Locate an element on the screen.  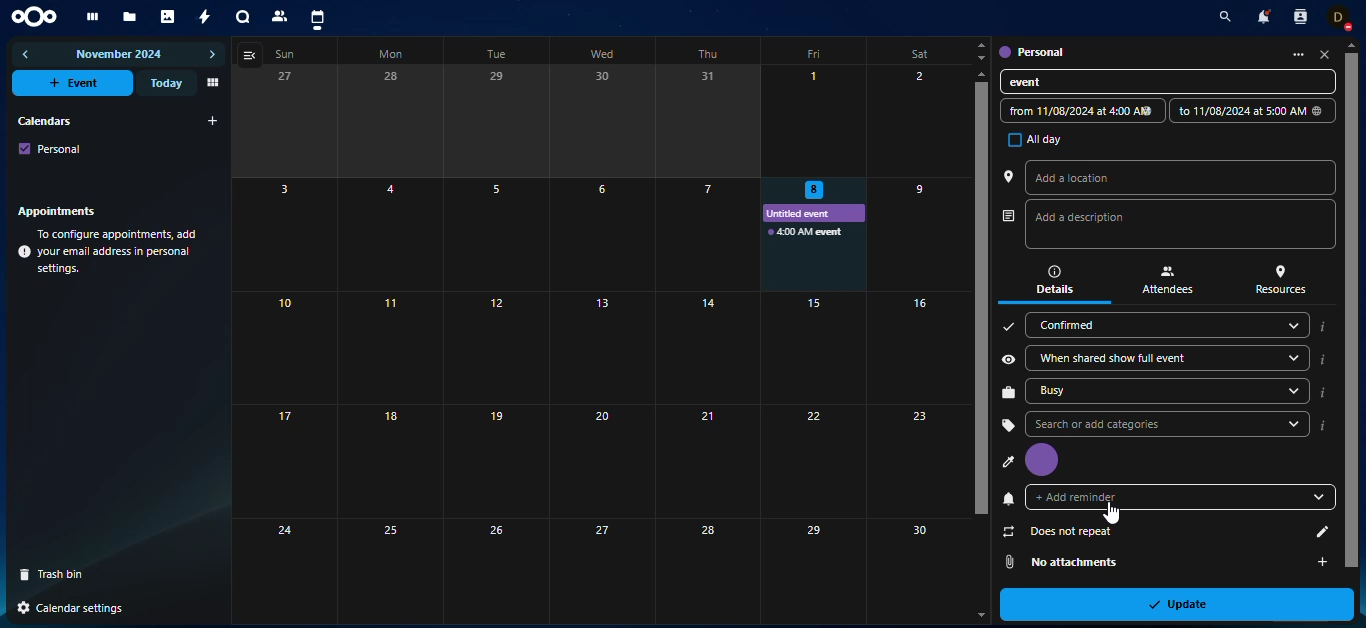
appointments is located at coordinates (62, 210).